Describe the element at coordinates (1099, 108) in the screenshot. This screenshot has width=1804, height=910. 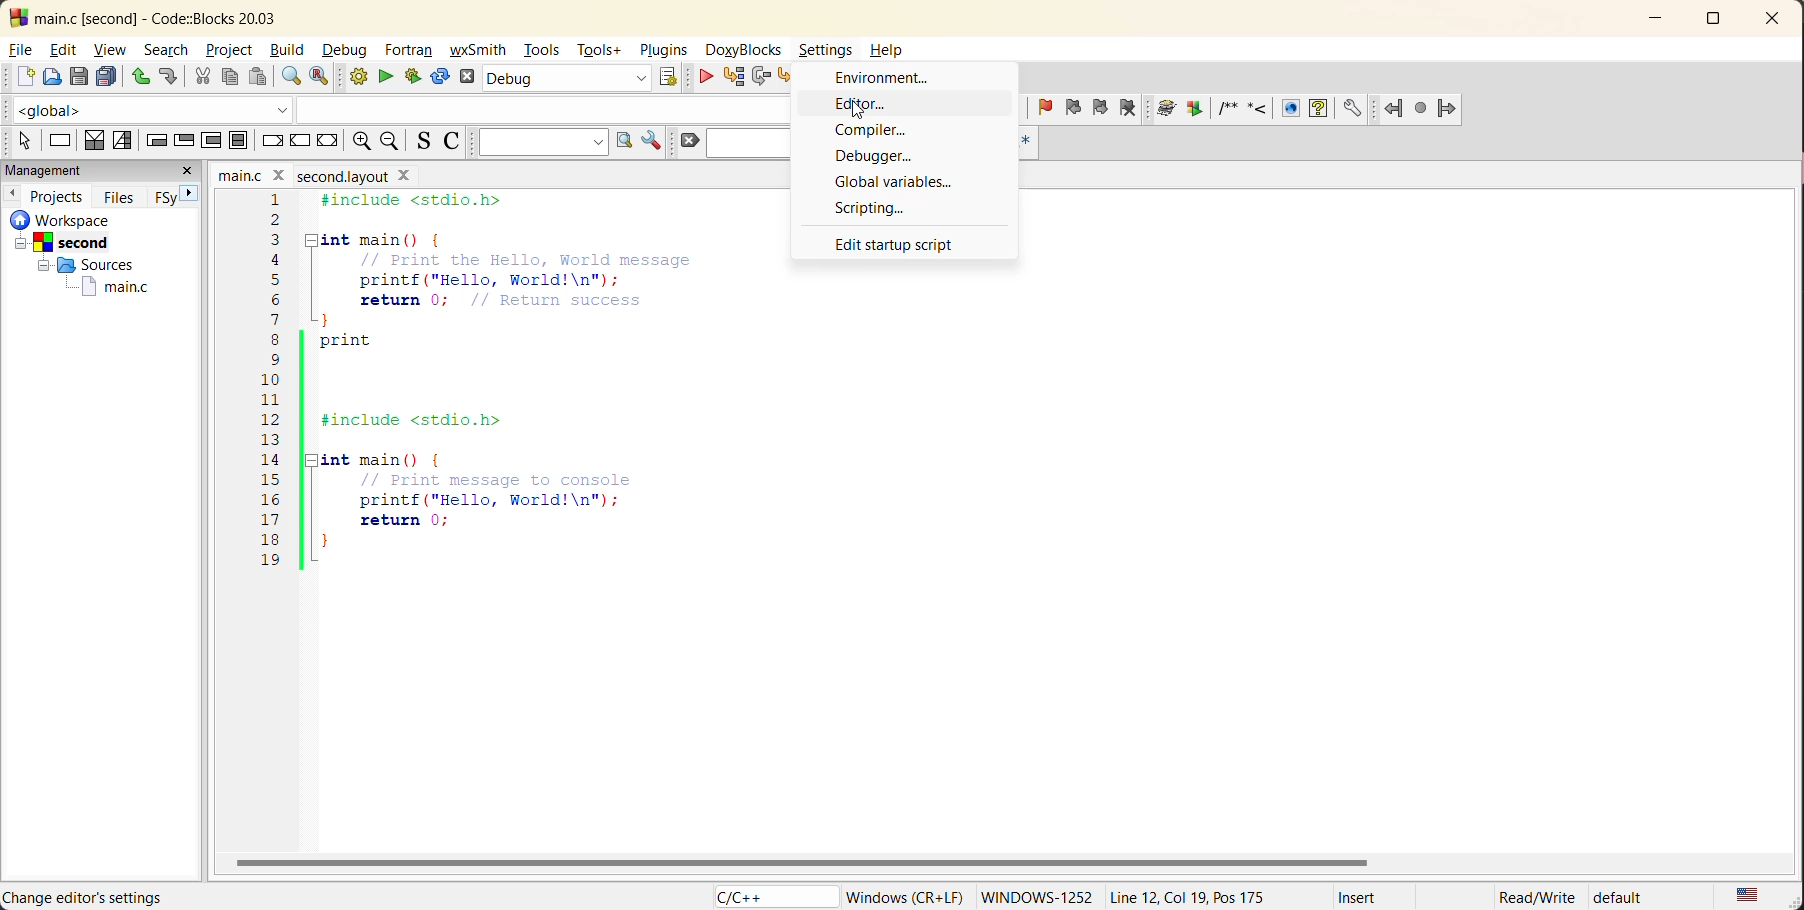
I see `next bookmark` at that location.